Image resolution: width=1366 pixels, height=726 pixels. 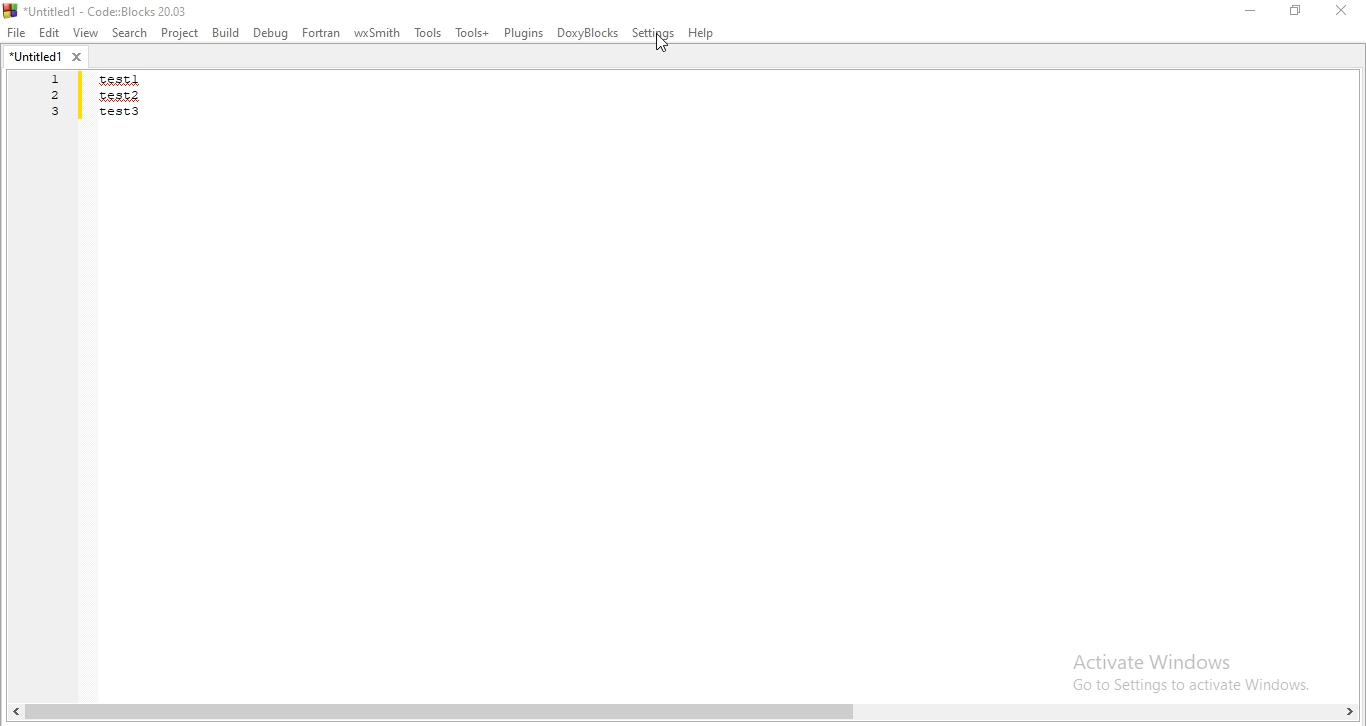 What do you see at coordinates (119, 116) in the screenshot?
I see `test 3` at bounding box center [119, 116].